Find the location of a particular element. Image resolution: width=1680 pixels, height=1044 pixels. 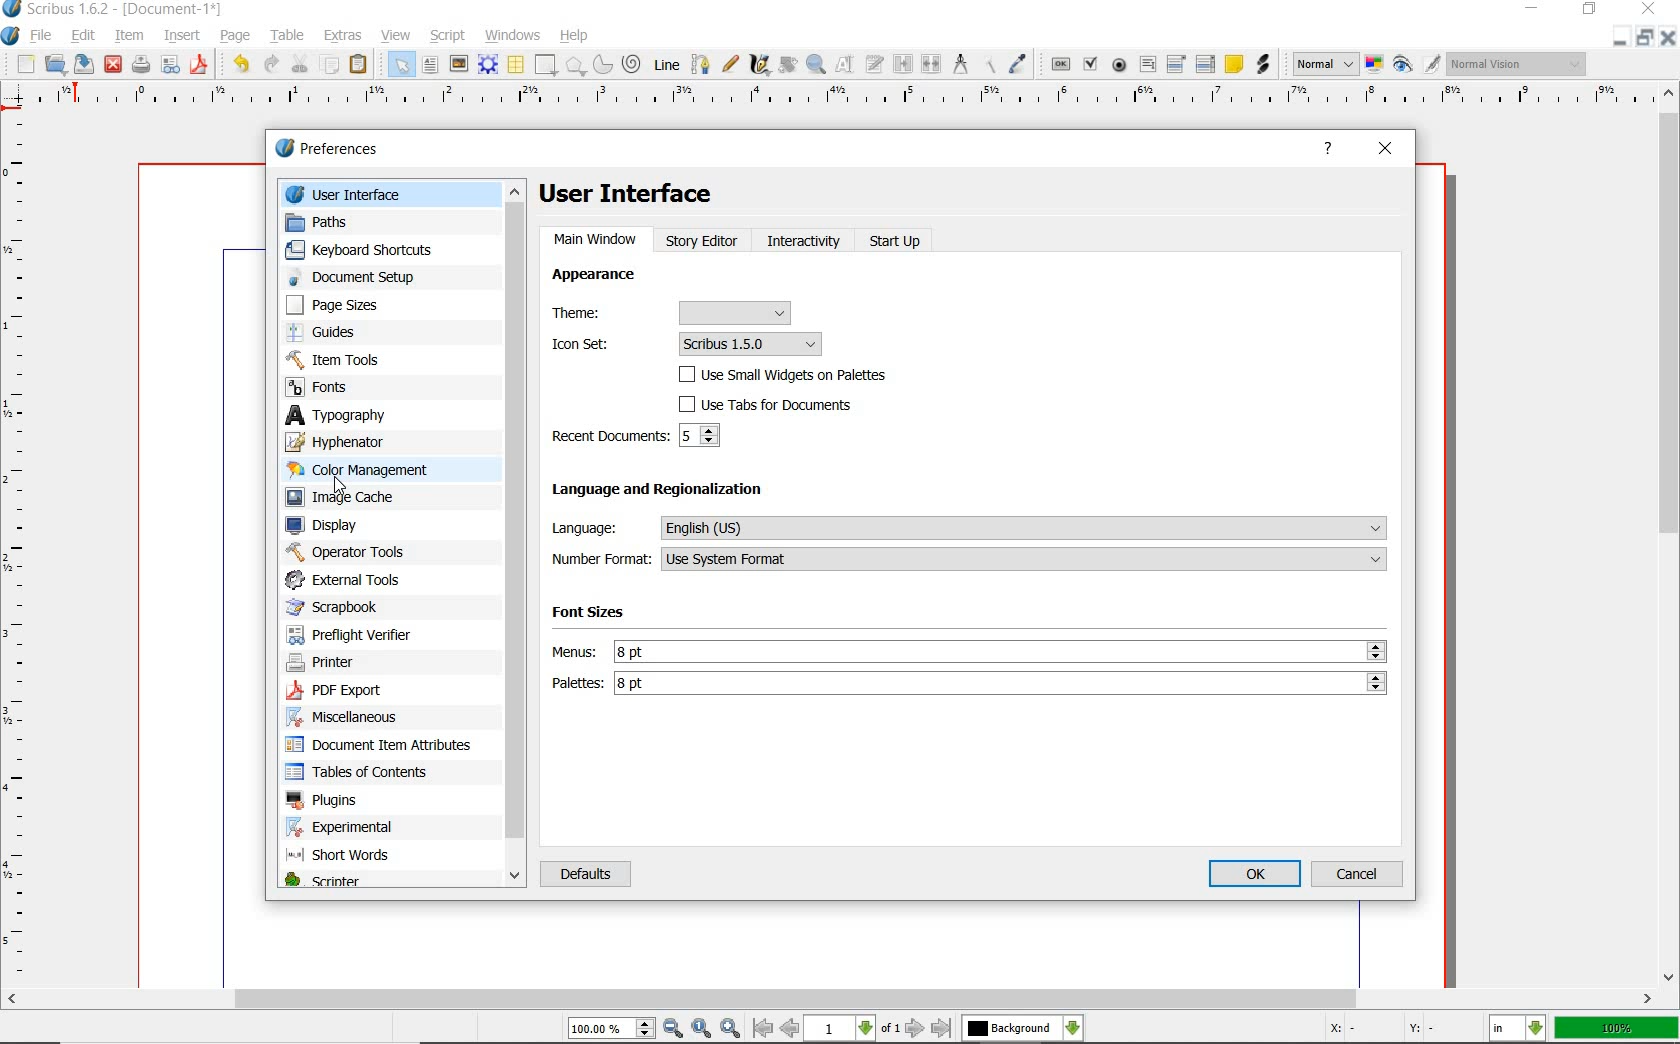

paths is located at coordinates (353, 222).